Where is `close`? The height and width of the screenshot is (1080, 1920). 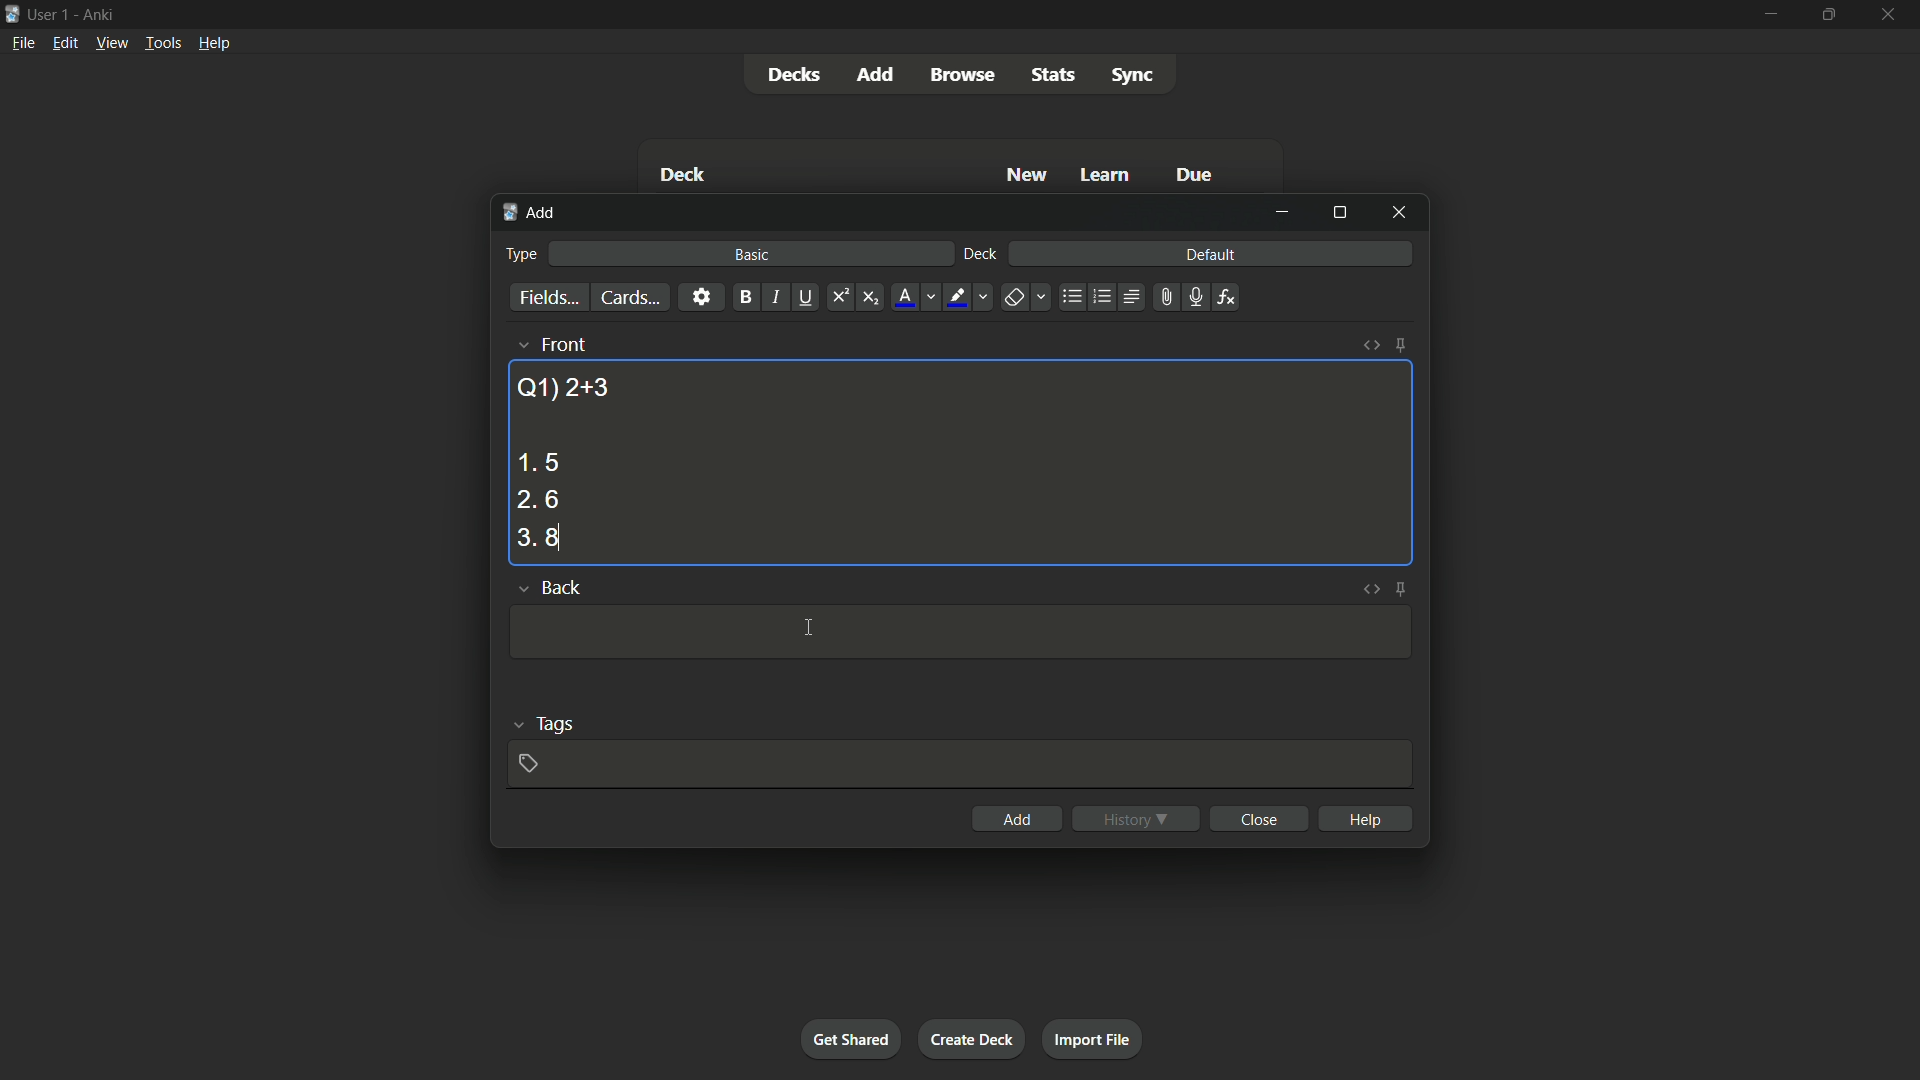
close is located at coordinates (1262, 818).